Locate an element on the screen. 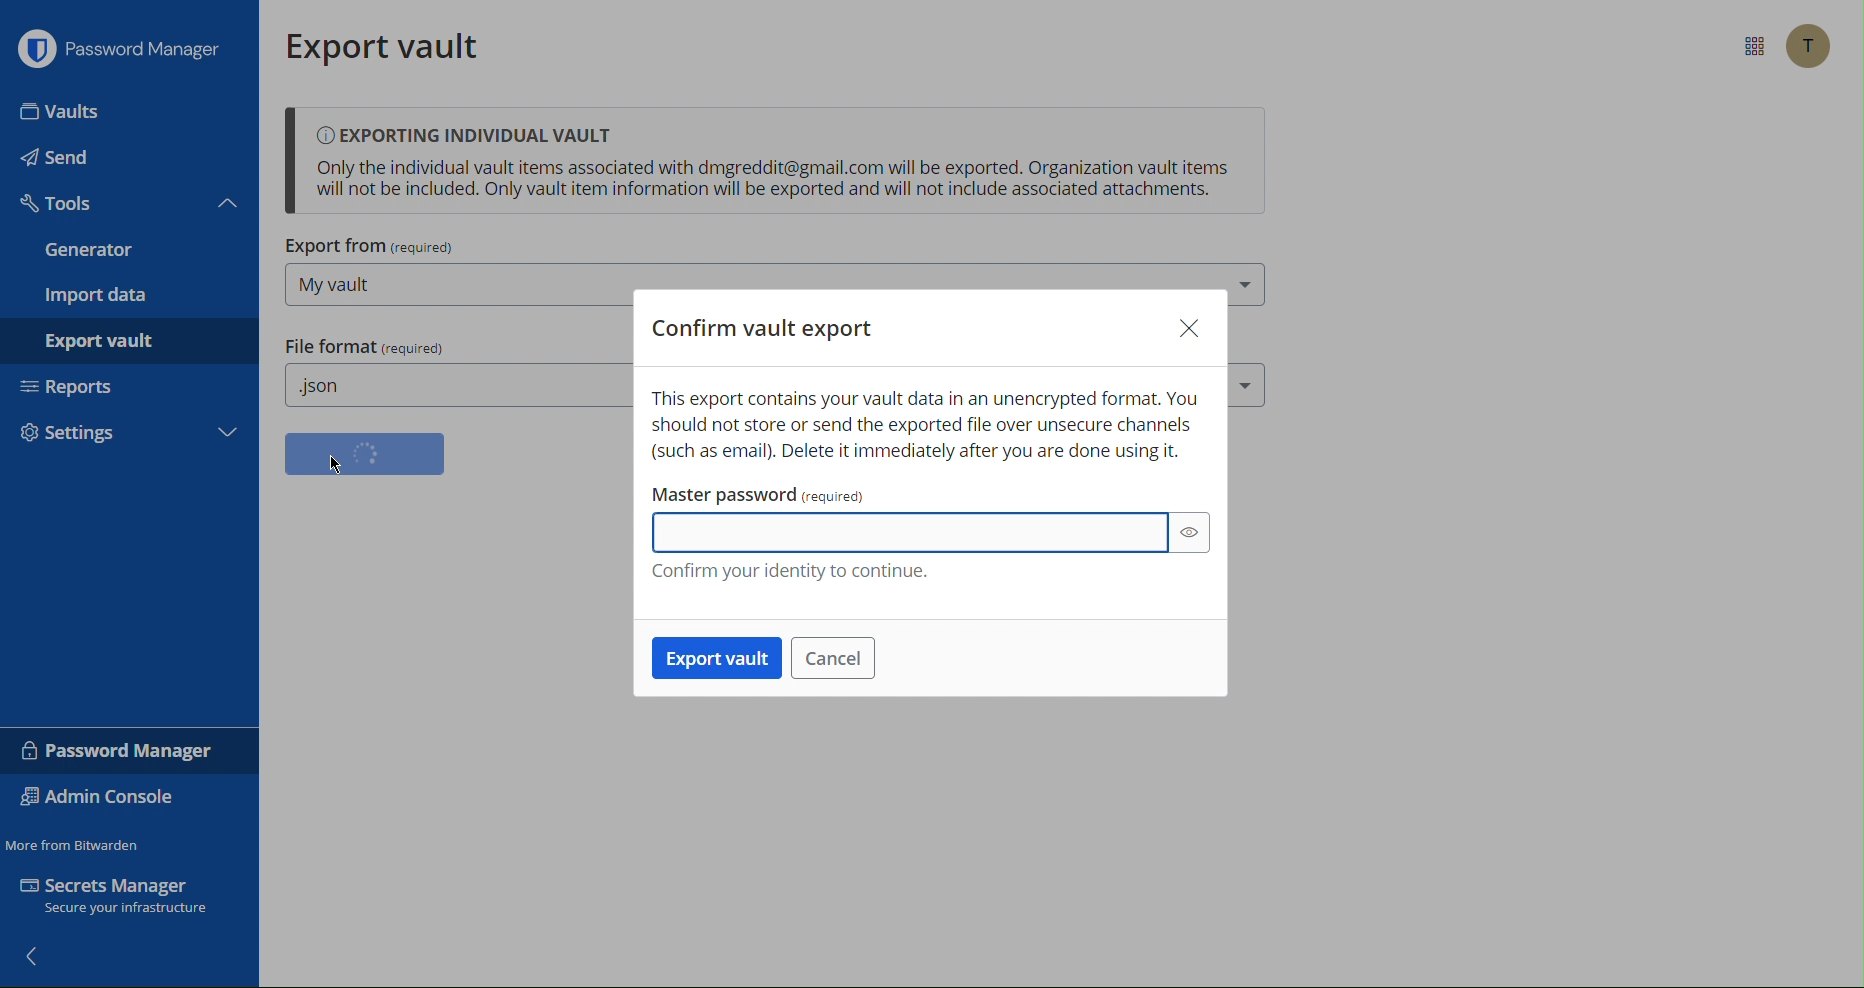 This screenshot has width=1864, height=988. Send is located at coordinates (122, 159).